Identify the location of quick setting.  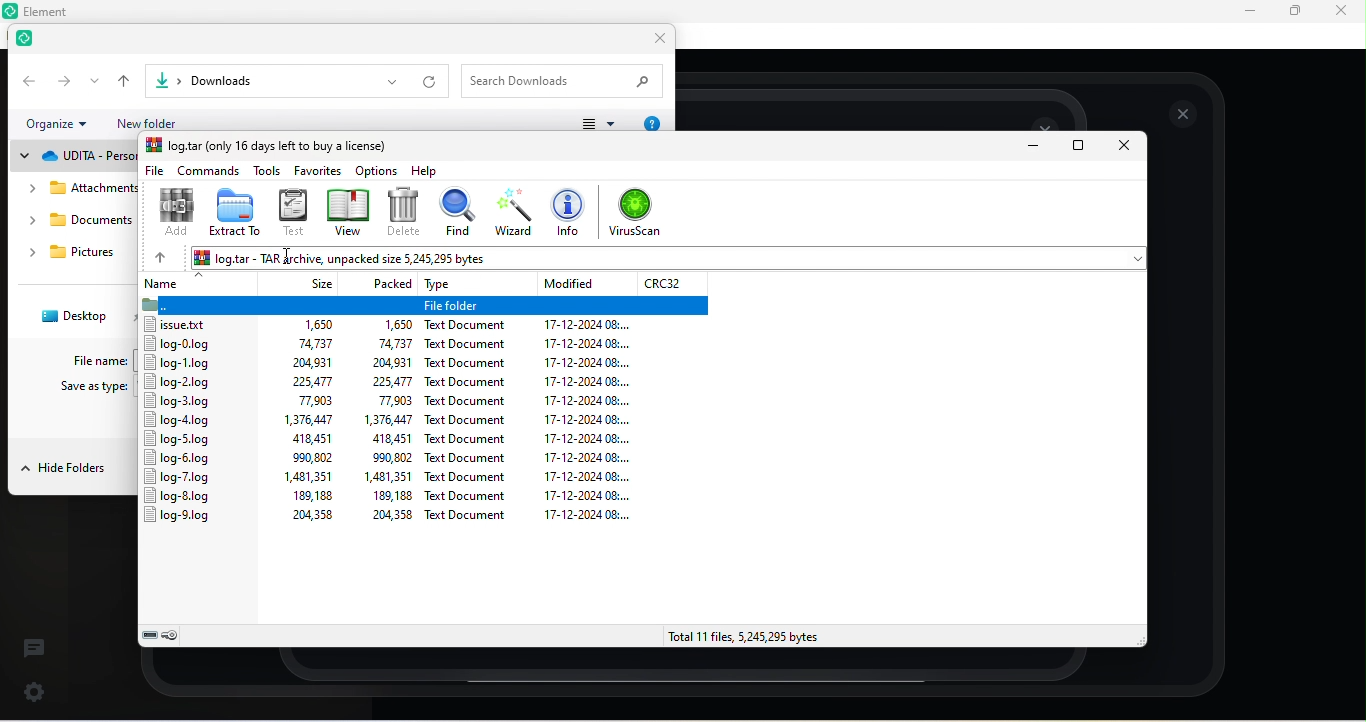
(35, 688).